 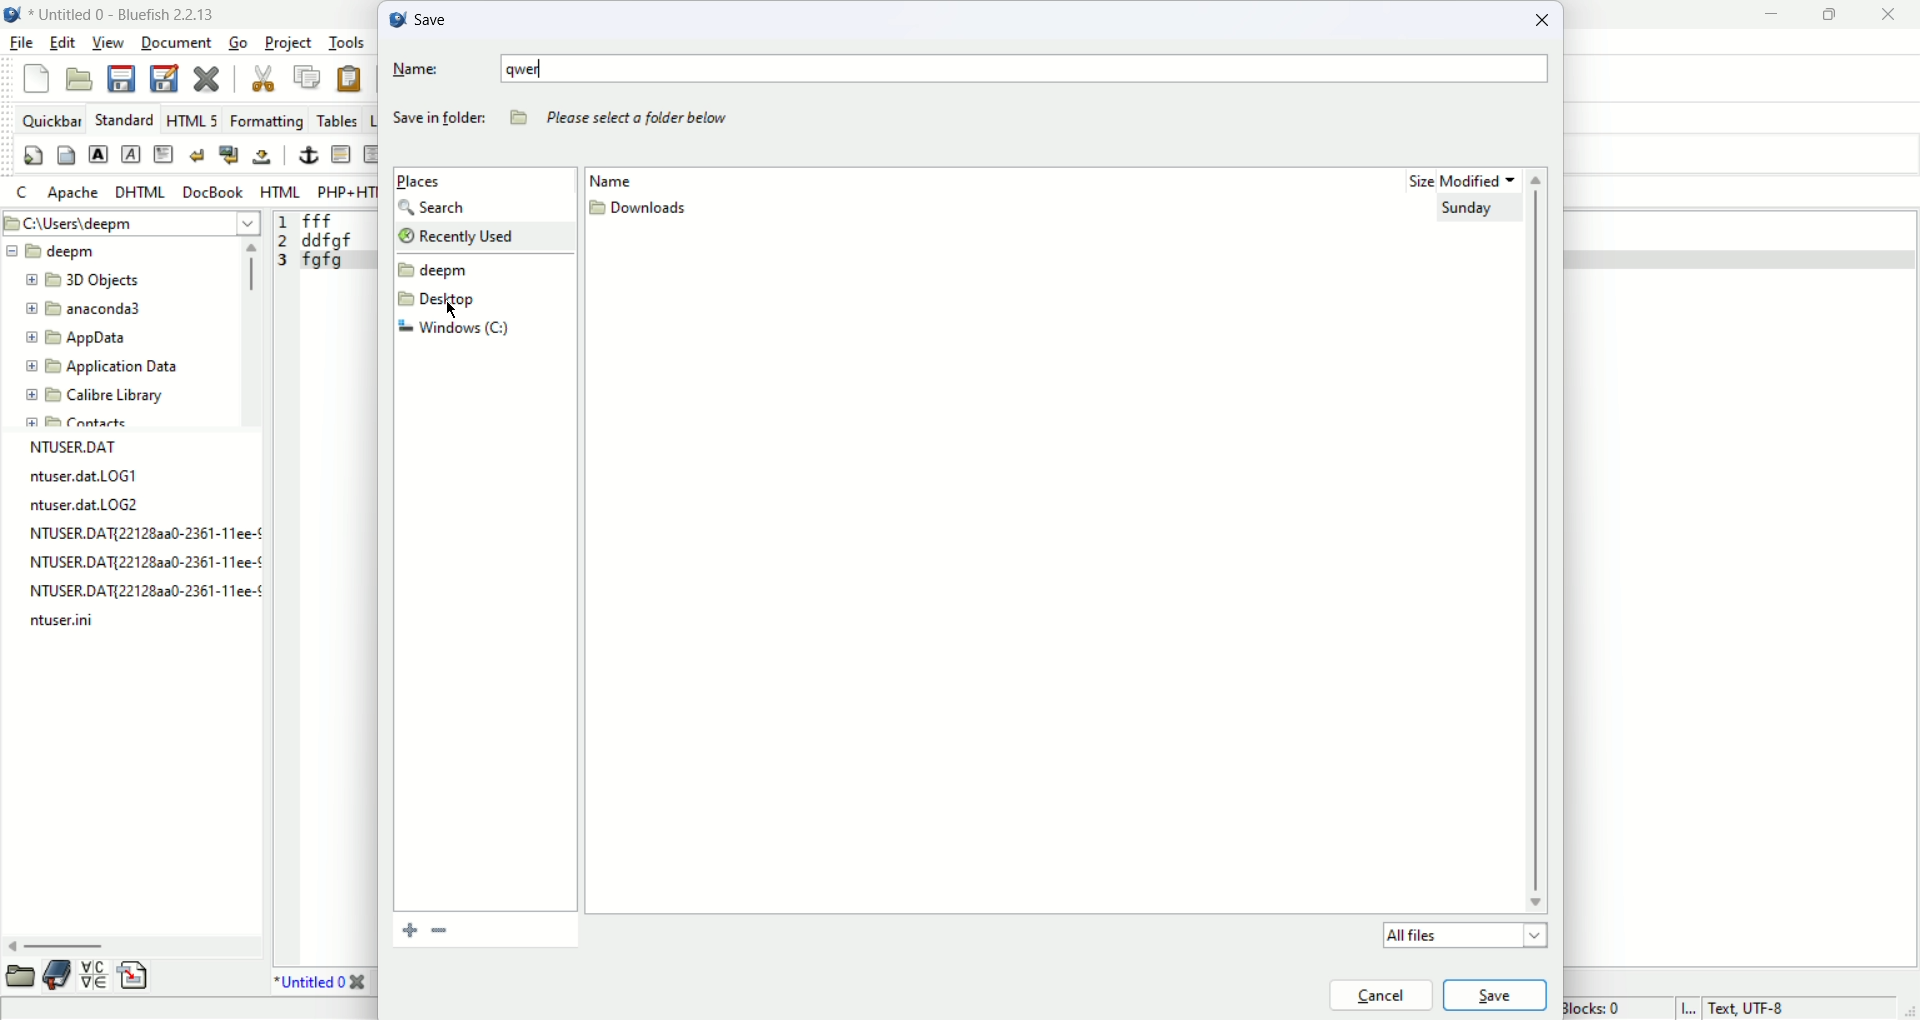 What do you see at coordinates (167, 78) in the screenshot?
I see `save as` at bounding box center [167, 78].